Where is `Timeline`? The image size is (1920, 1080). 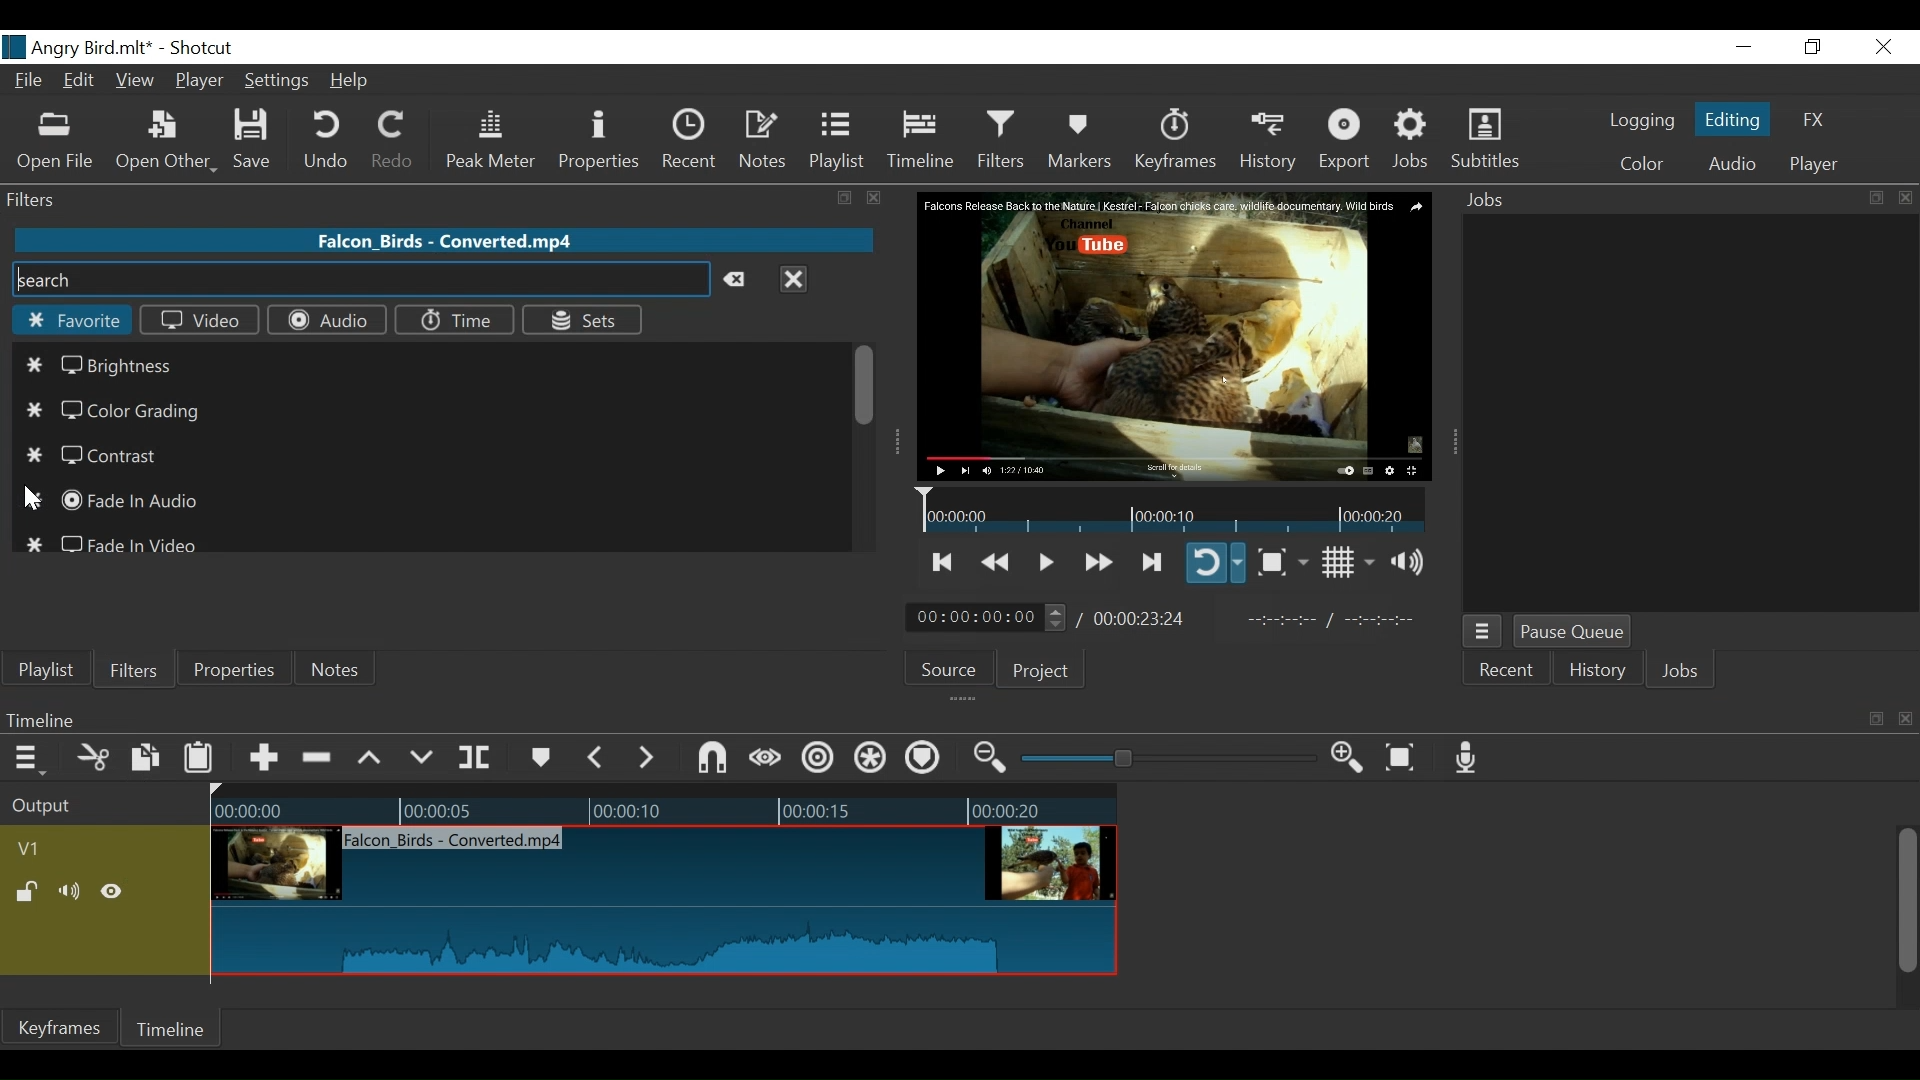 Timeline is located at coordinates (924, 719).